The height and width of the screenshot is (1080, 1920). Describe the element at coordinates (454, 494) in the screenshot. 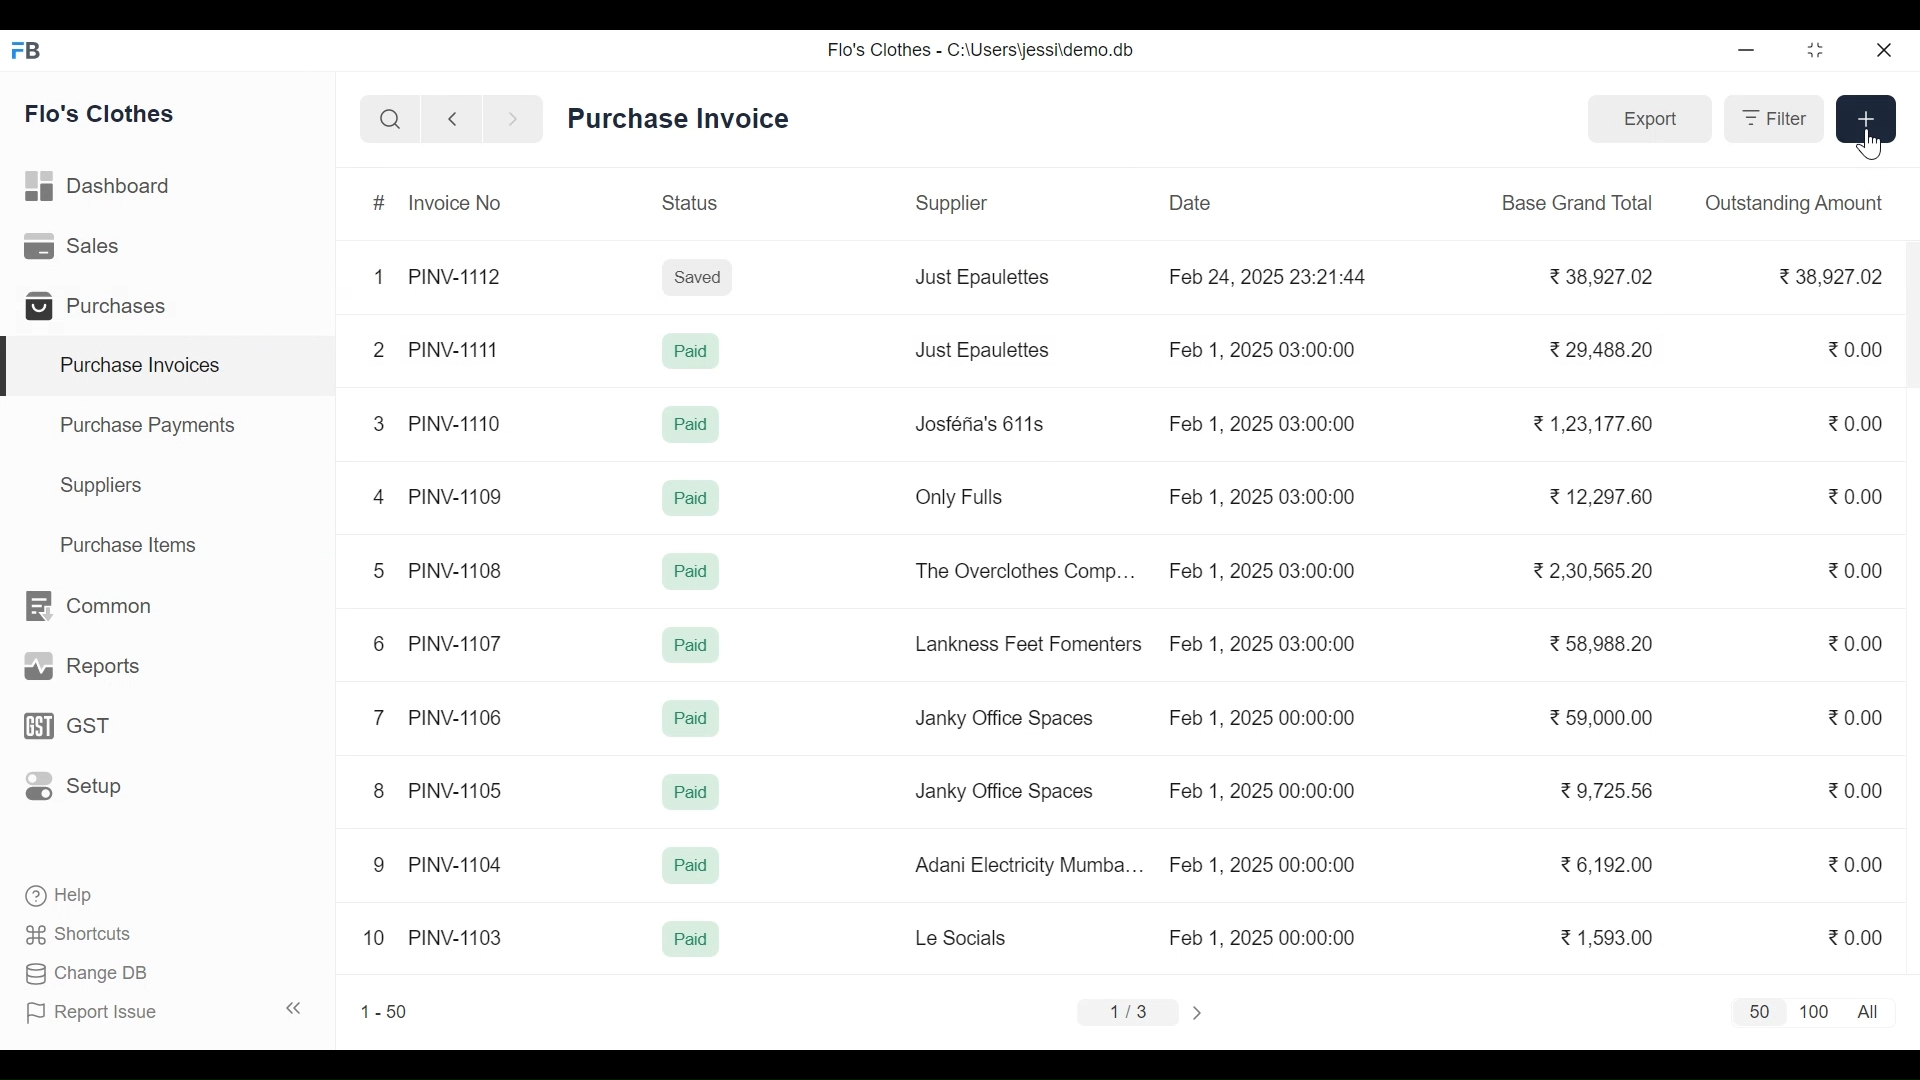

I see `PINV-1109` at that location.